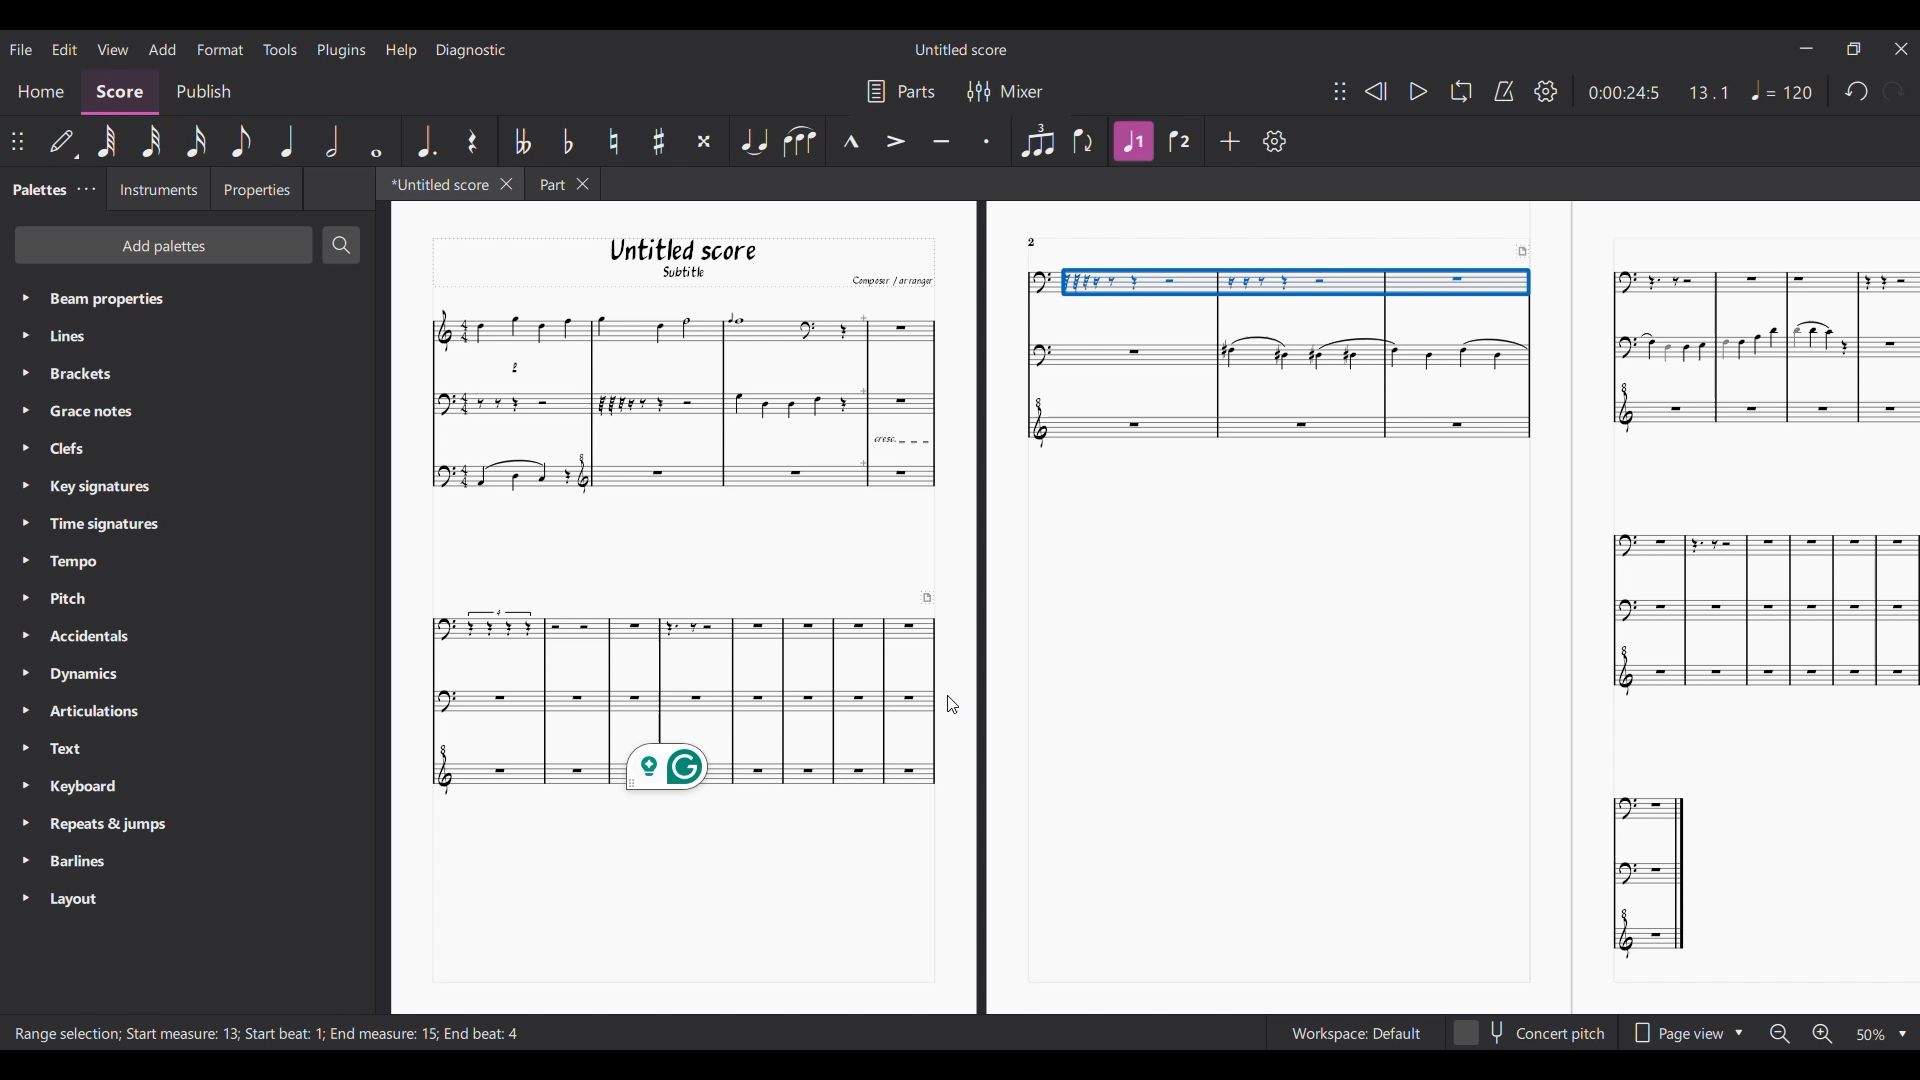  What do you see at coordinates (86, 899) in the screenshot?
I see `> Layout` at bounding box center [86, 899].